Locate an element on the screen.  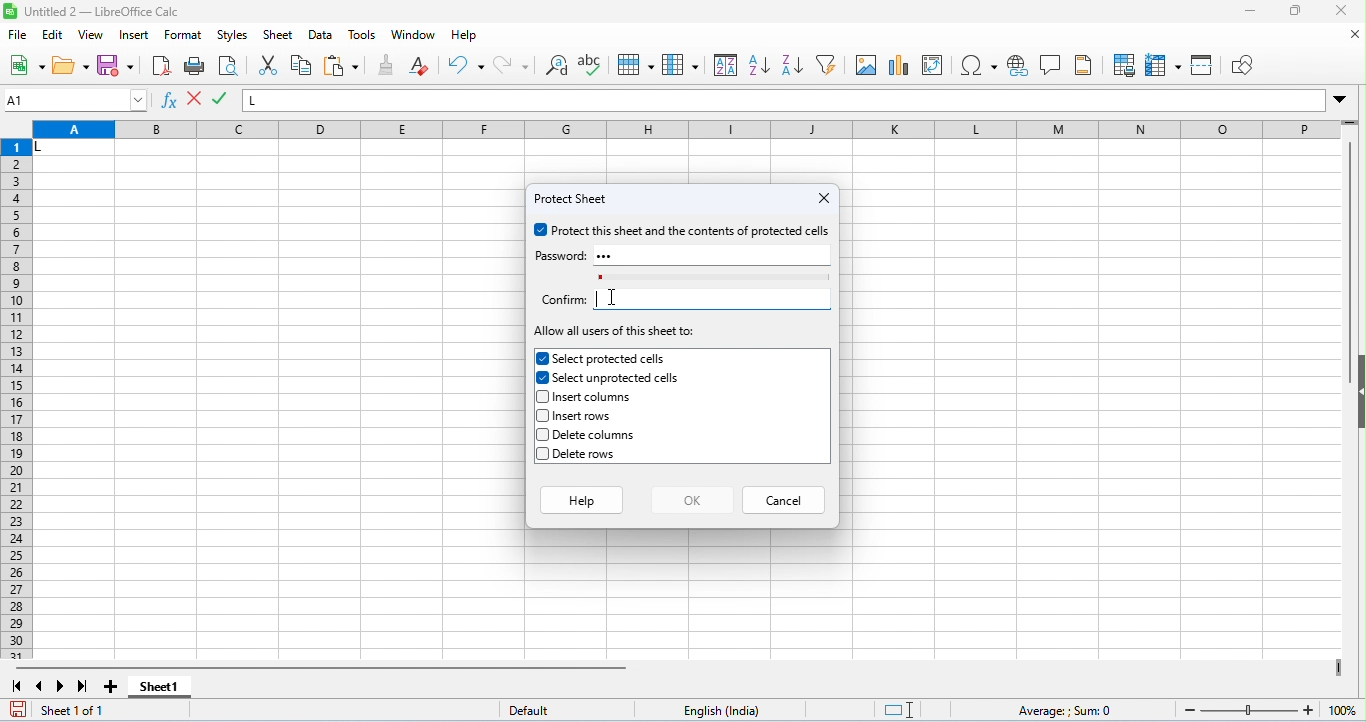
sort ascending is located at coordinates (759, 65).